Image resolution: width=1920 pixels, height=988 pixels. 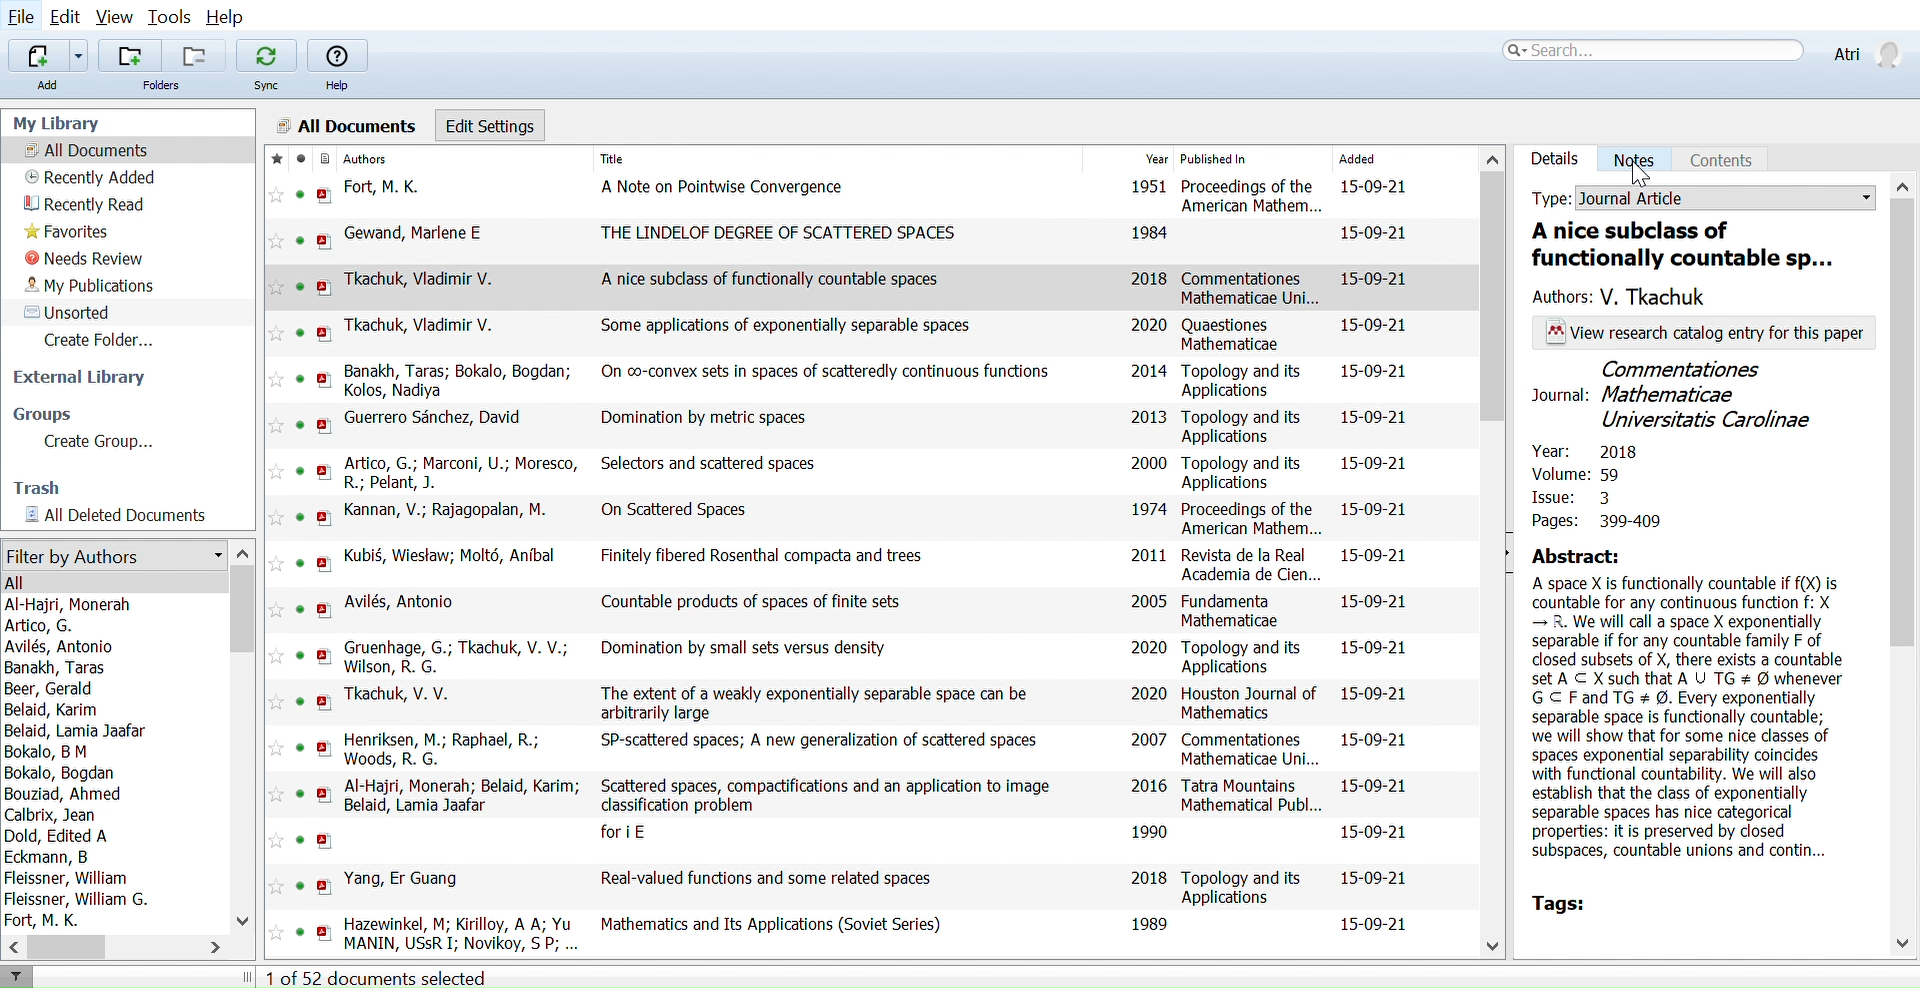 What do you see at coordinates (1553, 158) in the screenshot?
I see `Details` at bounding box center [1553, 158].